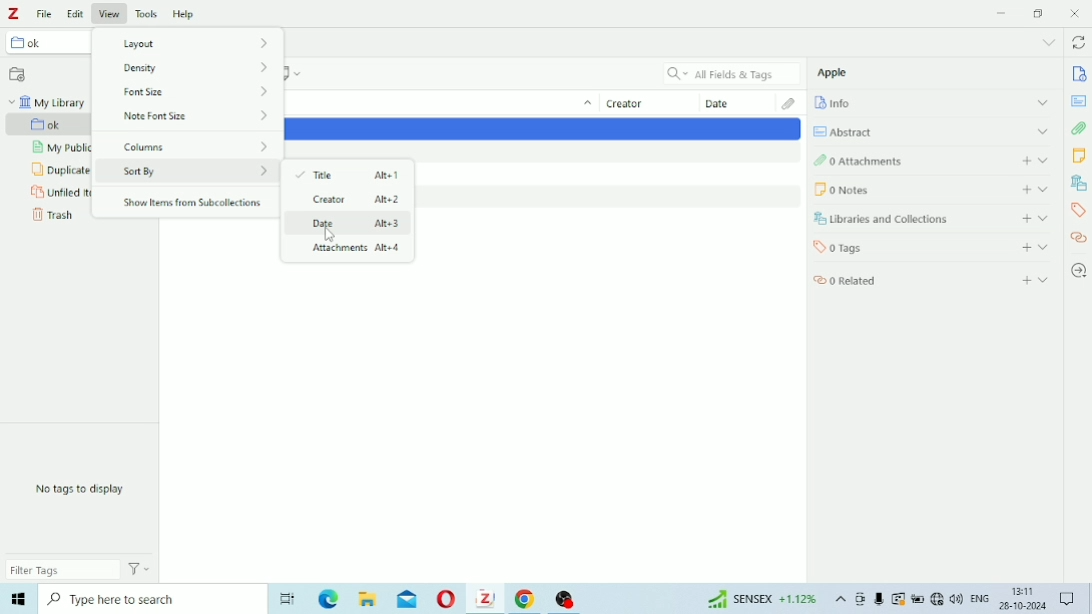  Describe the element at coordinates (1049, 41) in the screenshot. I see `more` at that location.